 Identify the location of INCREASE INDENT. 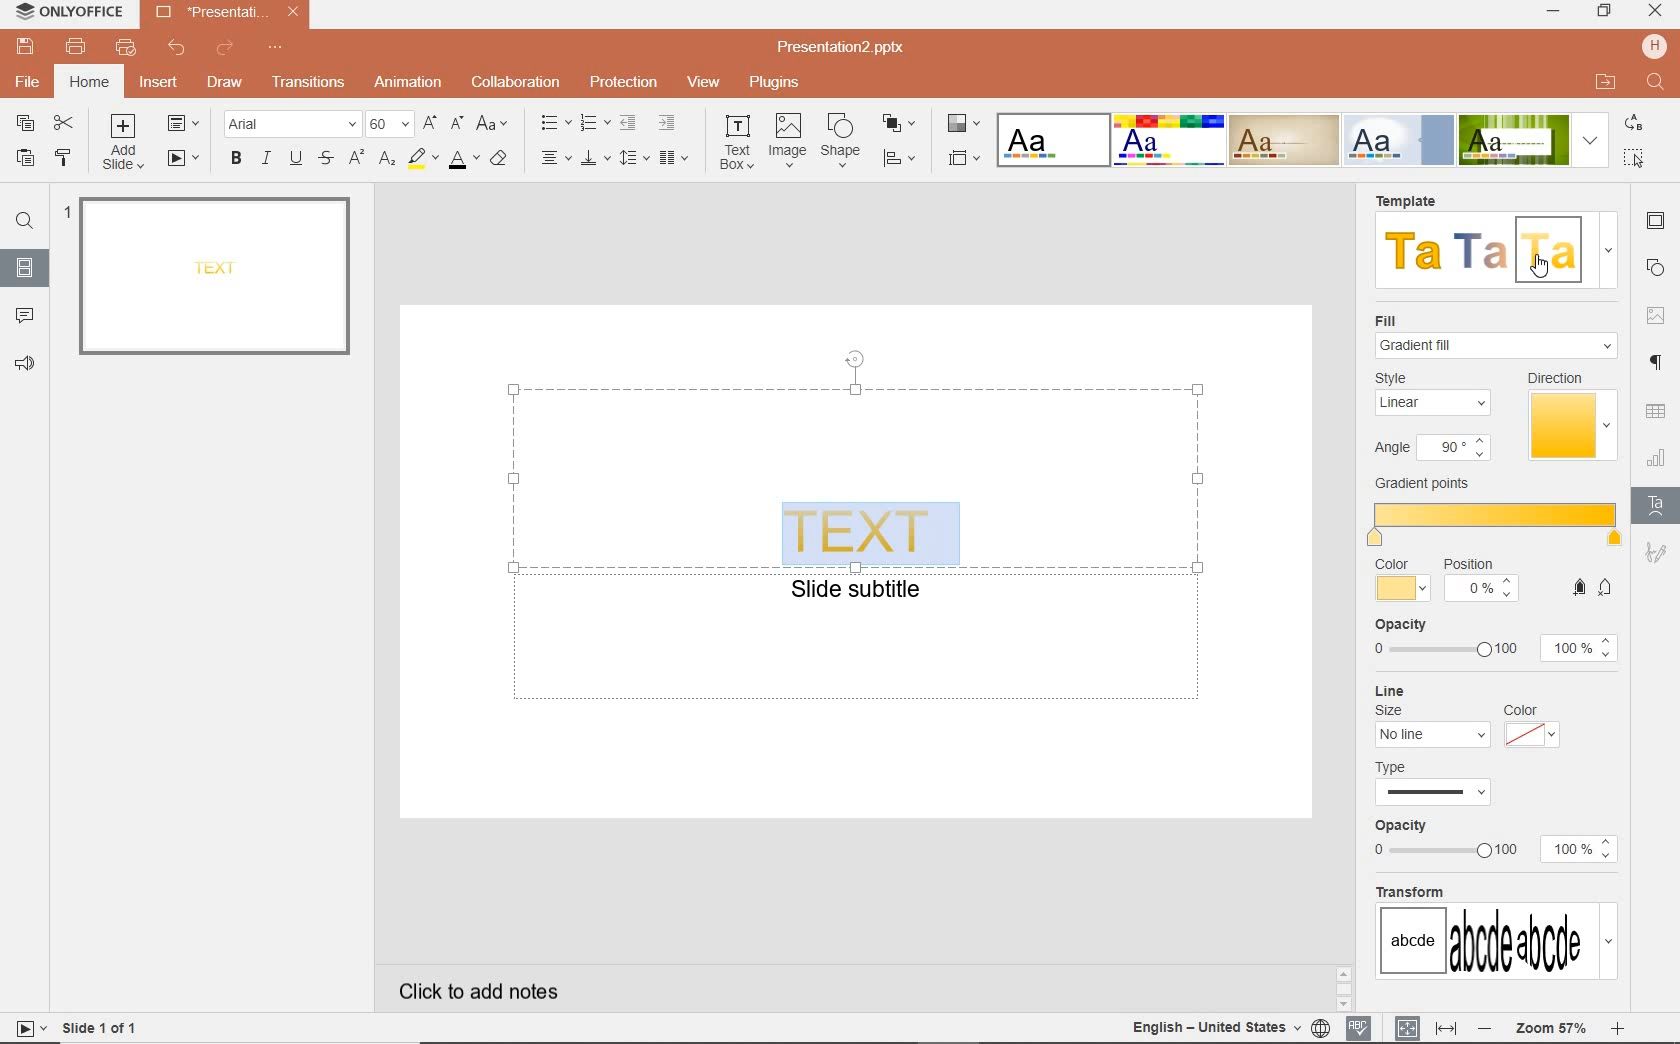
(668, 122).